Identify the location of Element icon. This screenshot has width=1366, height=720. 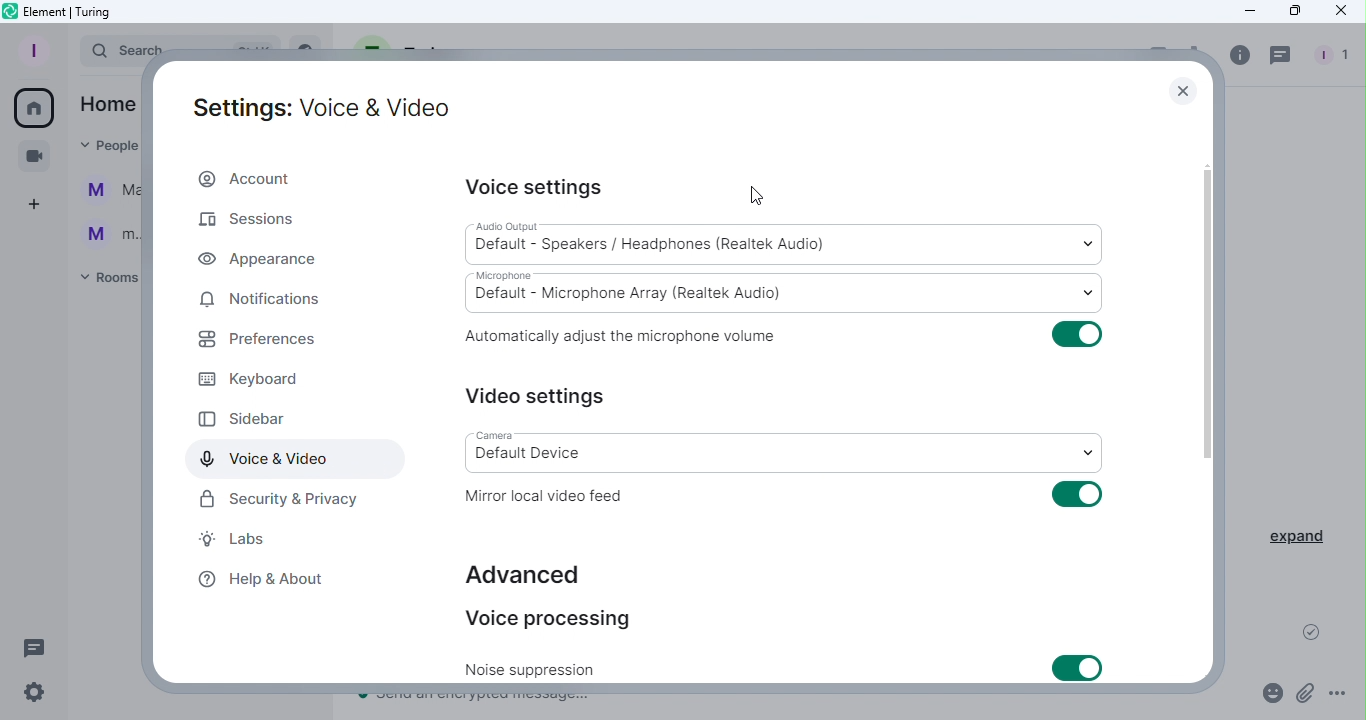
(84, 13).